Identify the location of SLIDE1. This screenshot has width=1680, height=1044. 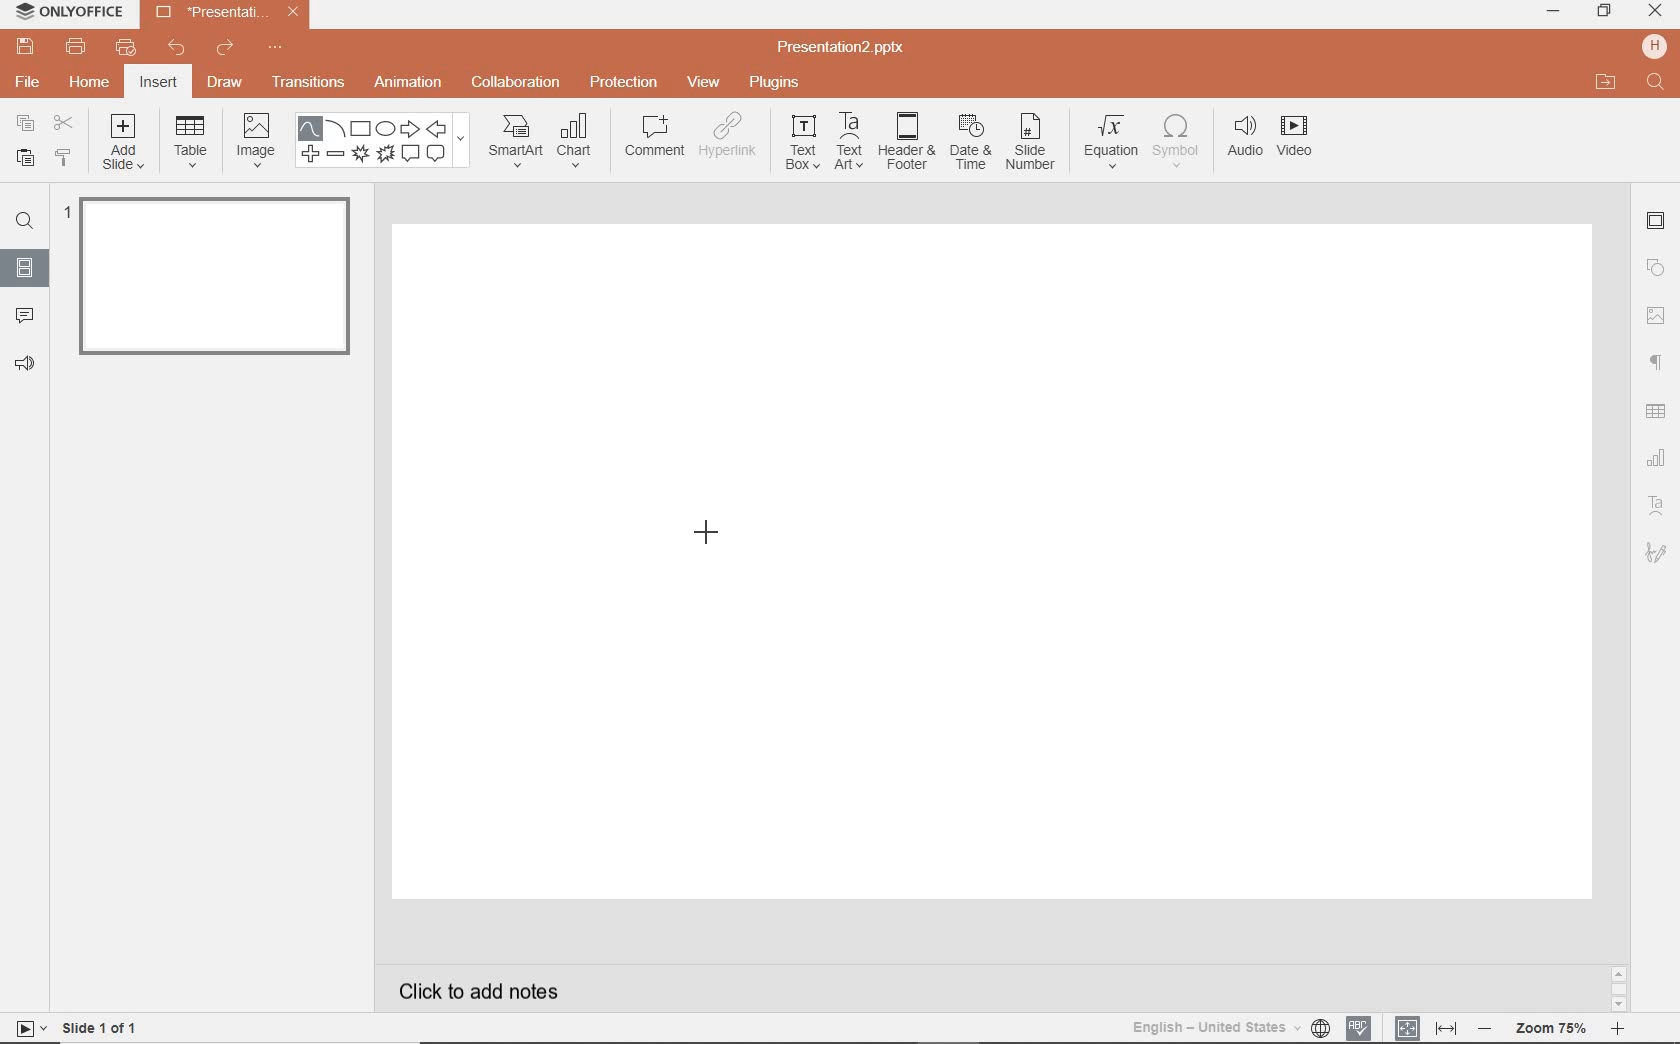
(210, 283).